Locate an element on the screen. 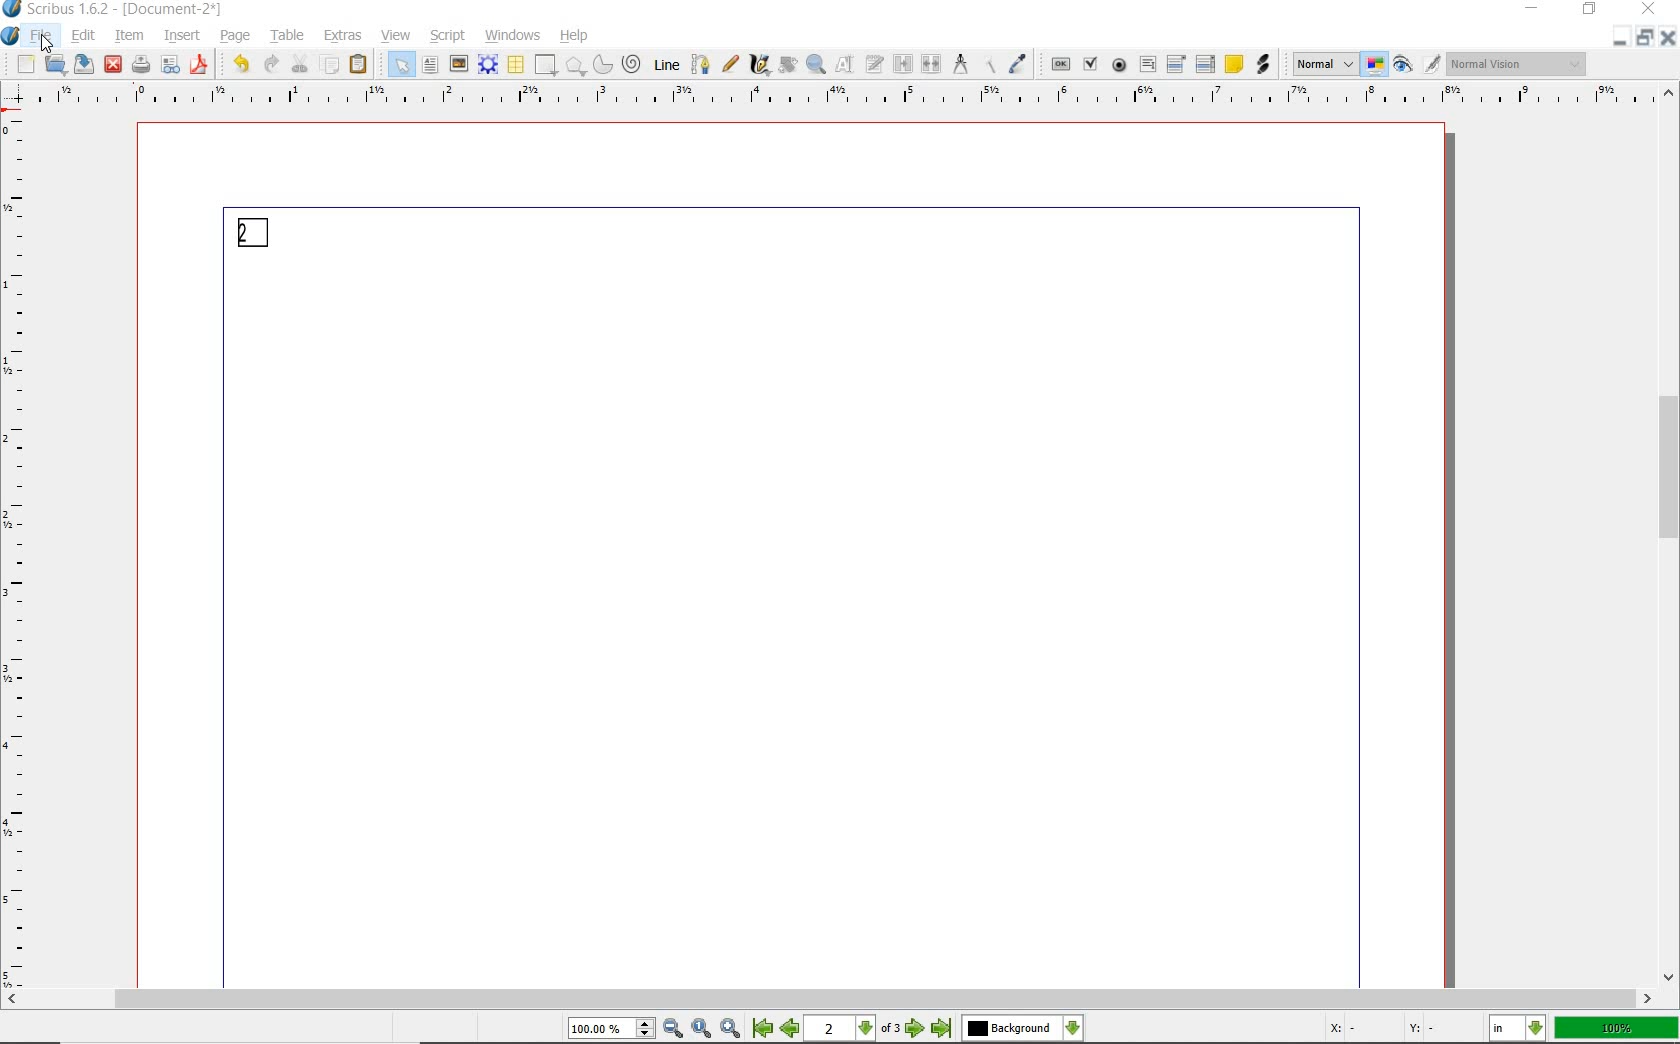 This screenshot has height=1044, width=1680. help is located at coordinates (575, 37).